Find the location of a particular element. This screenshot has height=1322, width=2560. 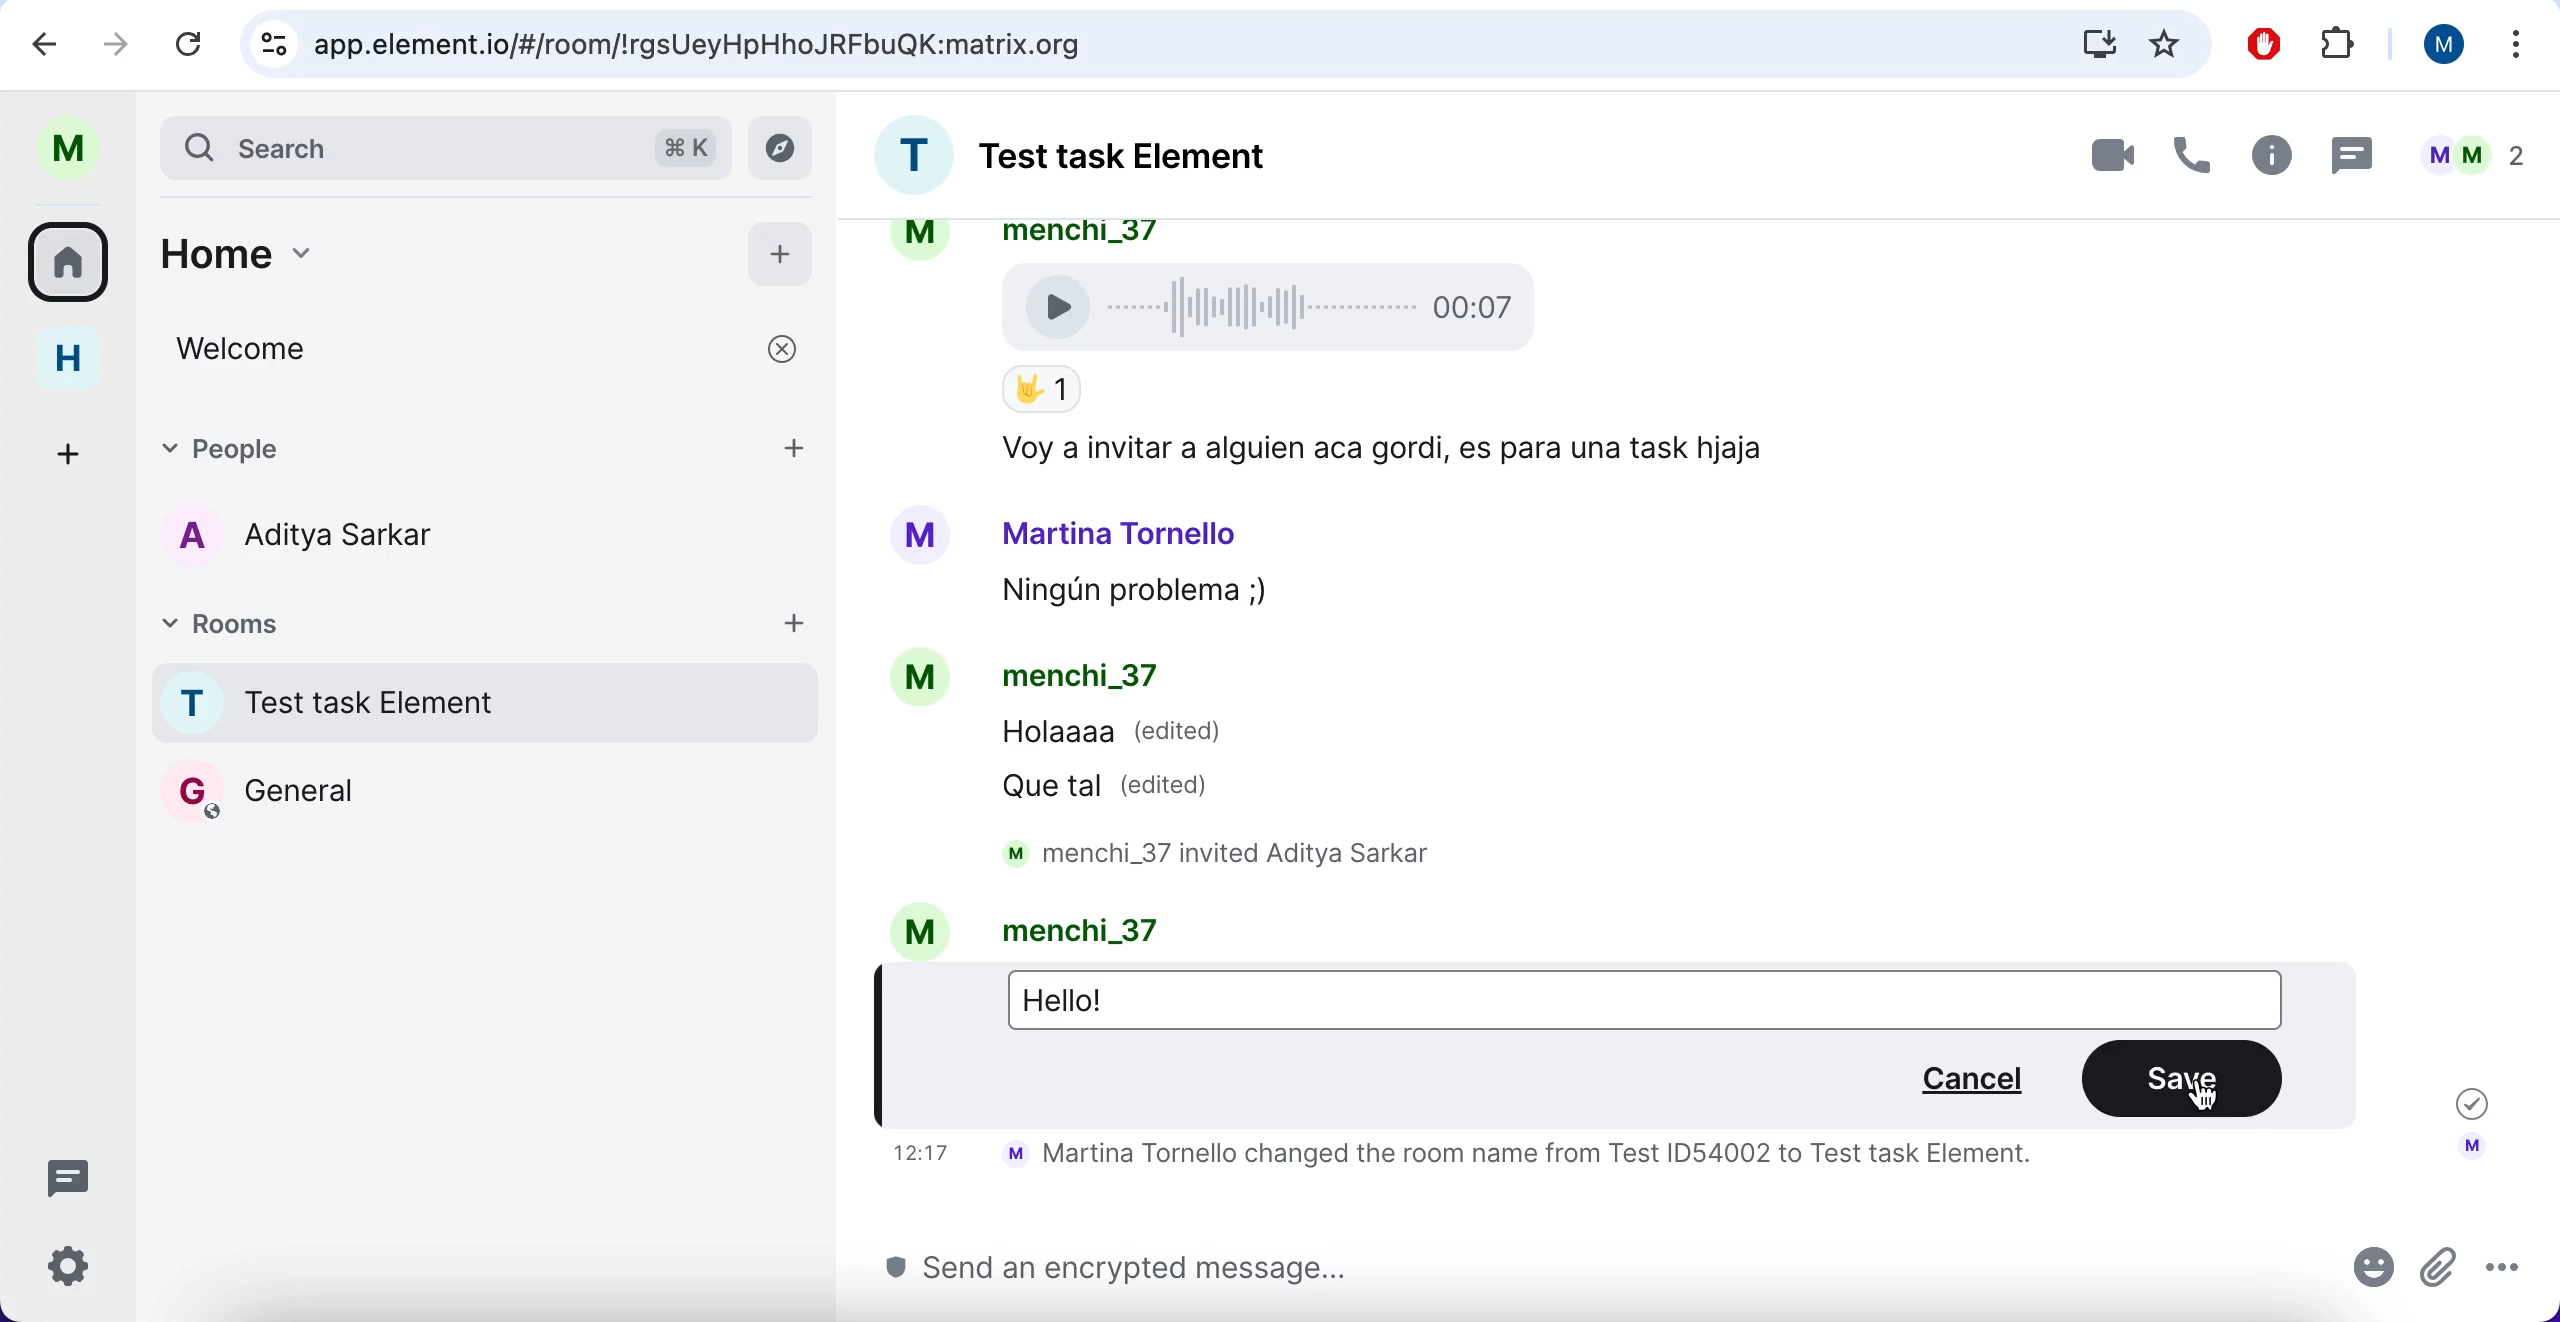

info is located at coordinates (2272, 159).